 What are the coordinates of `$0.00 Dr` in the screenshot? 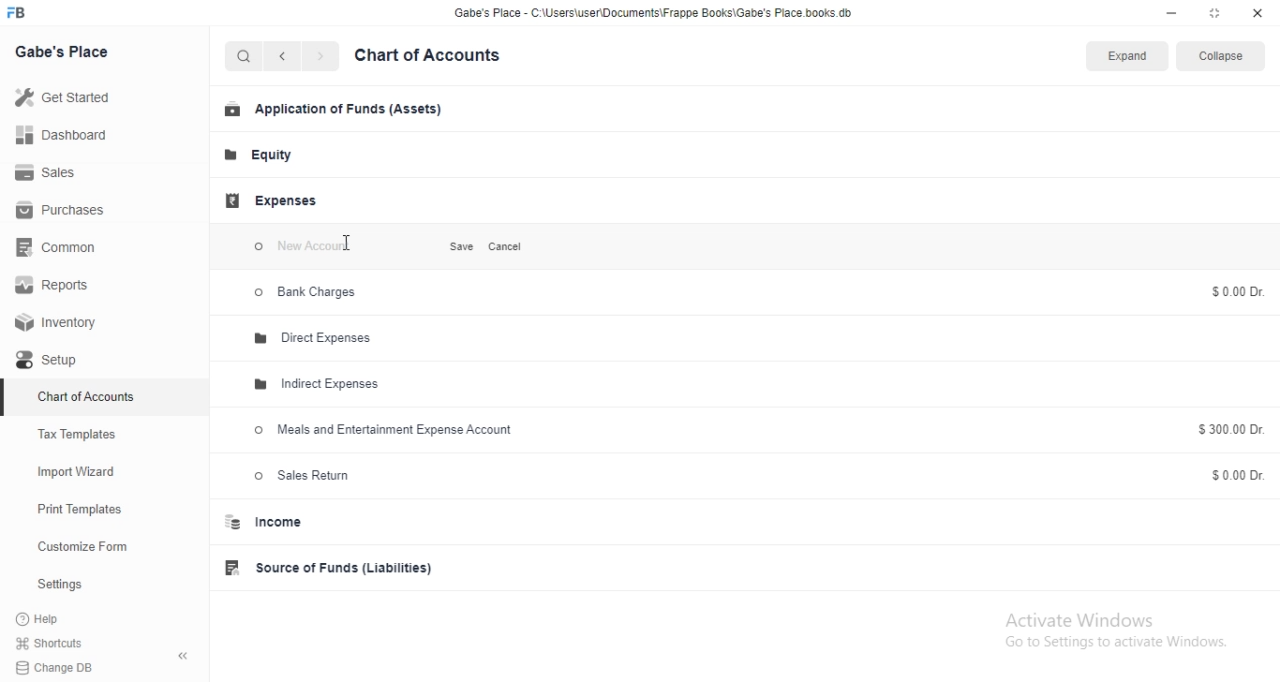 It's located at (1233, 291).